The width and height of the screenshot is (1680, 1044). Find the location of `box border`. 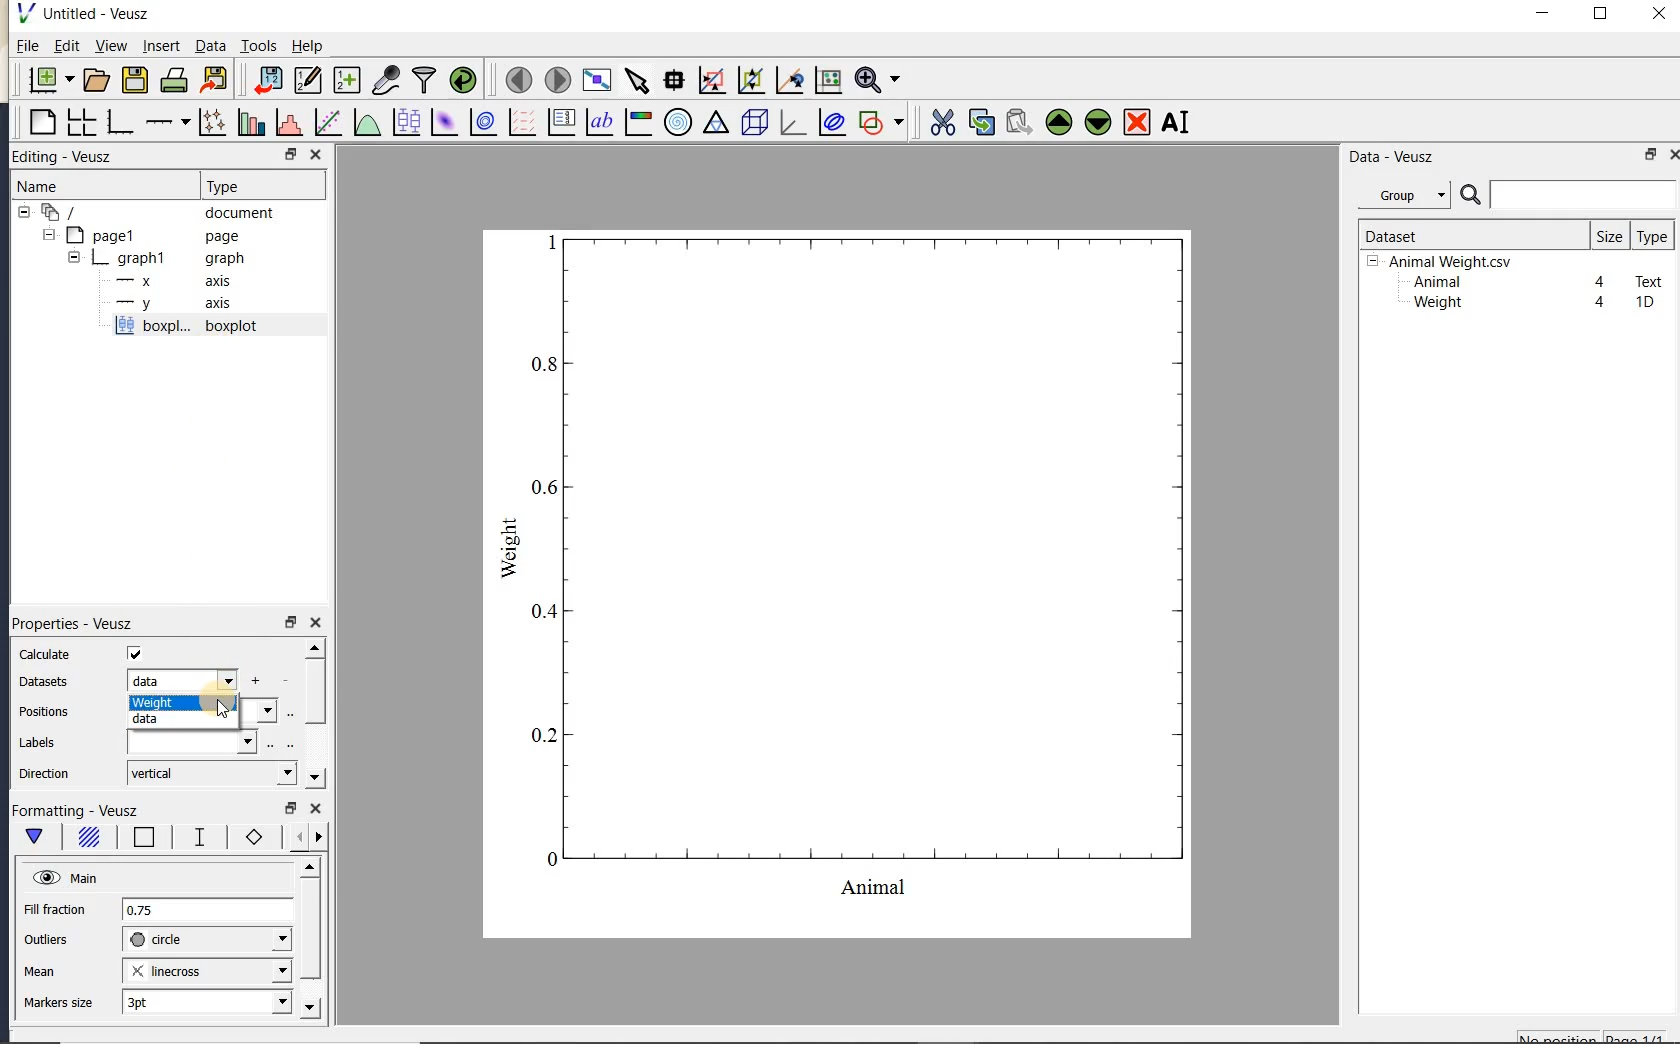

box border is located at coordinates (140, 839).